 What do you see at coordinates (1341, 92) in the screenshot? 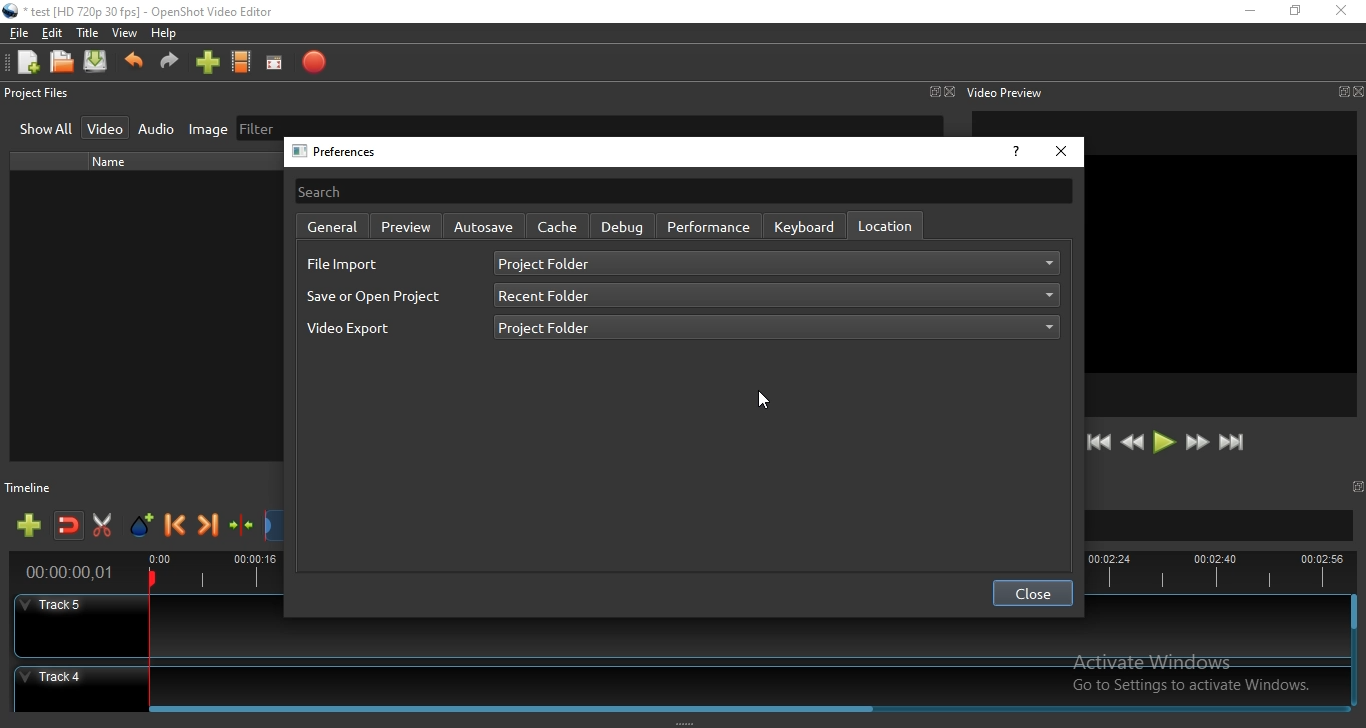
I see `window` at bounding box center [1341, 92].